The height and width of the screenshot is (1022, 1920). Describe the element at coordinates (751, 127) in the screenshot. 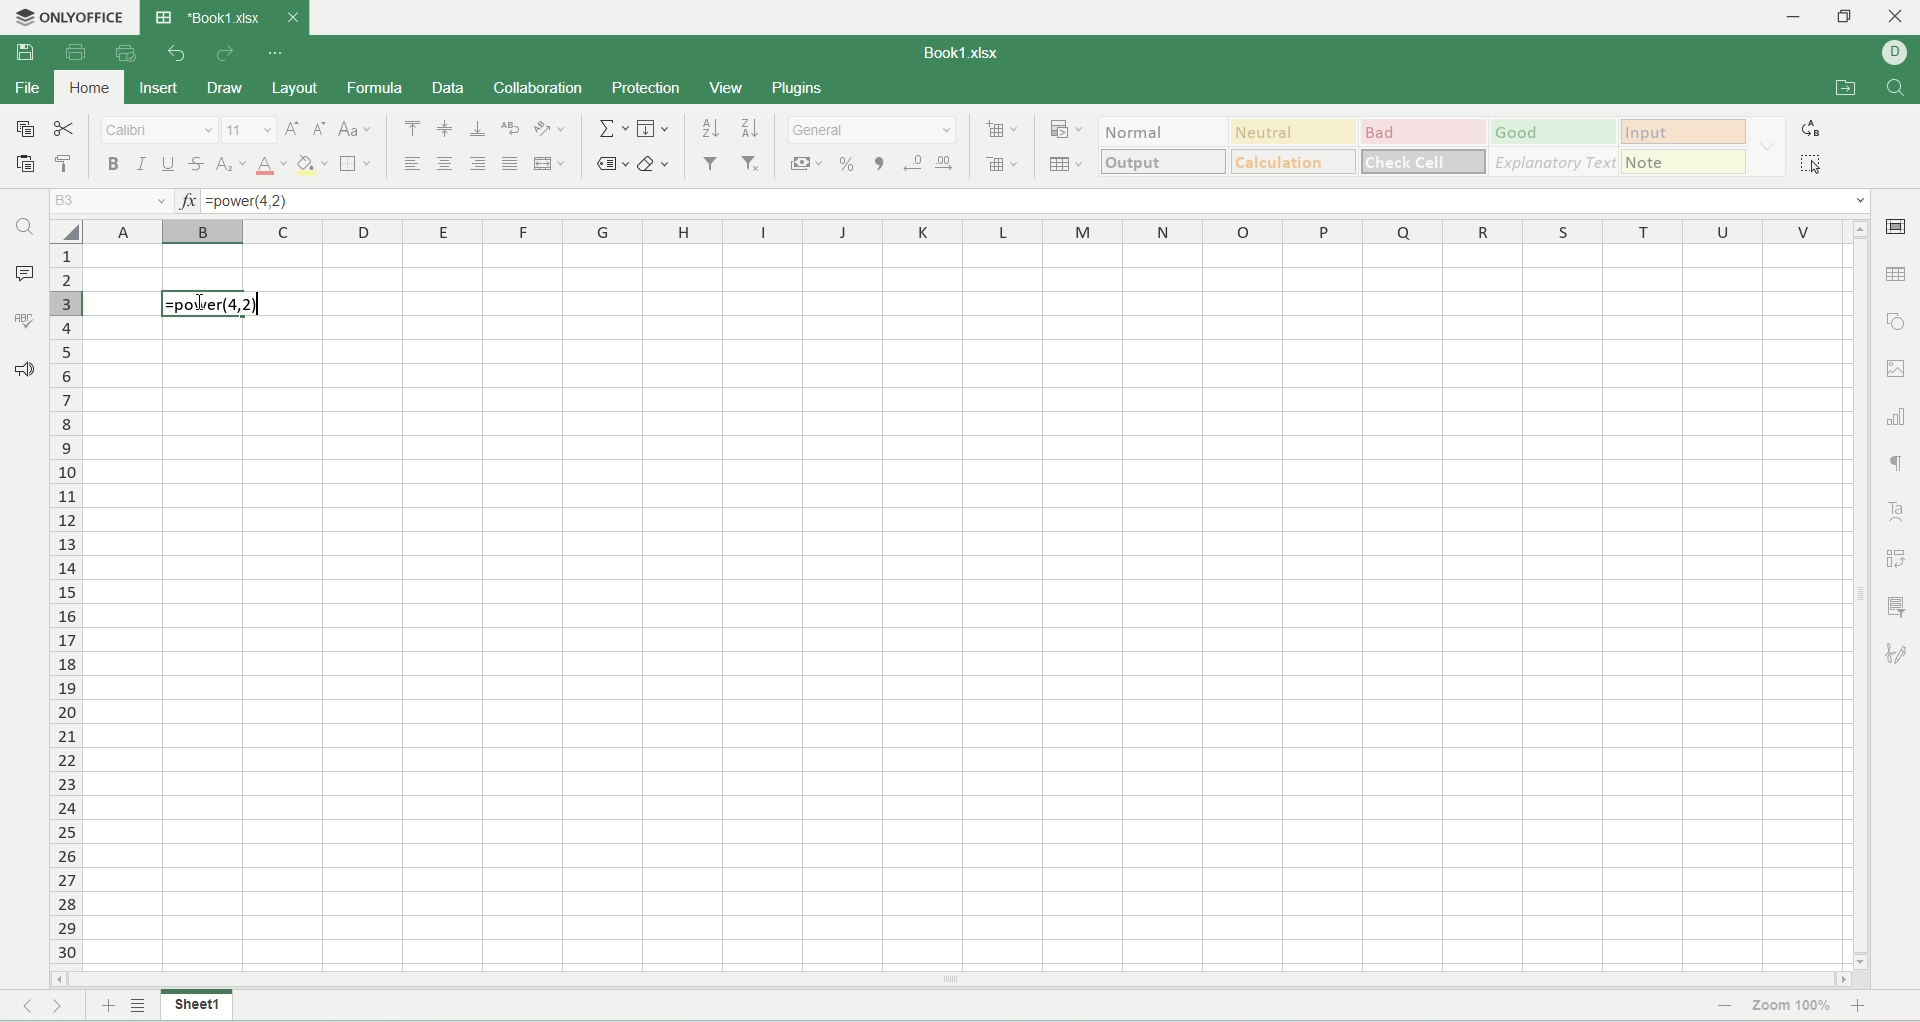

I see `sort descending` at that location.